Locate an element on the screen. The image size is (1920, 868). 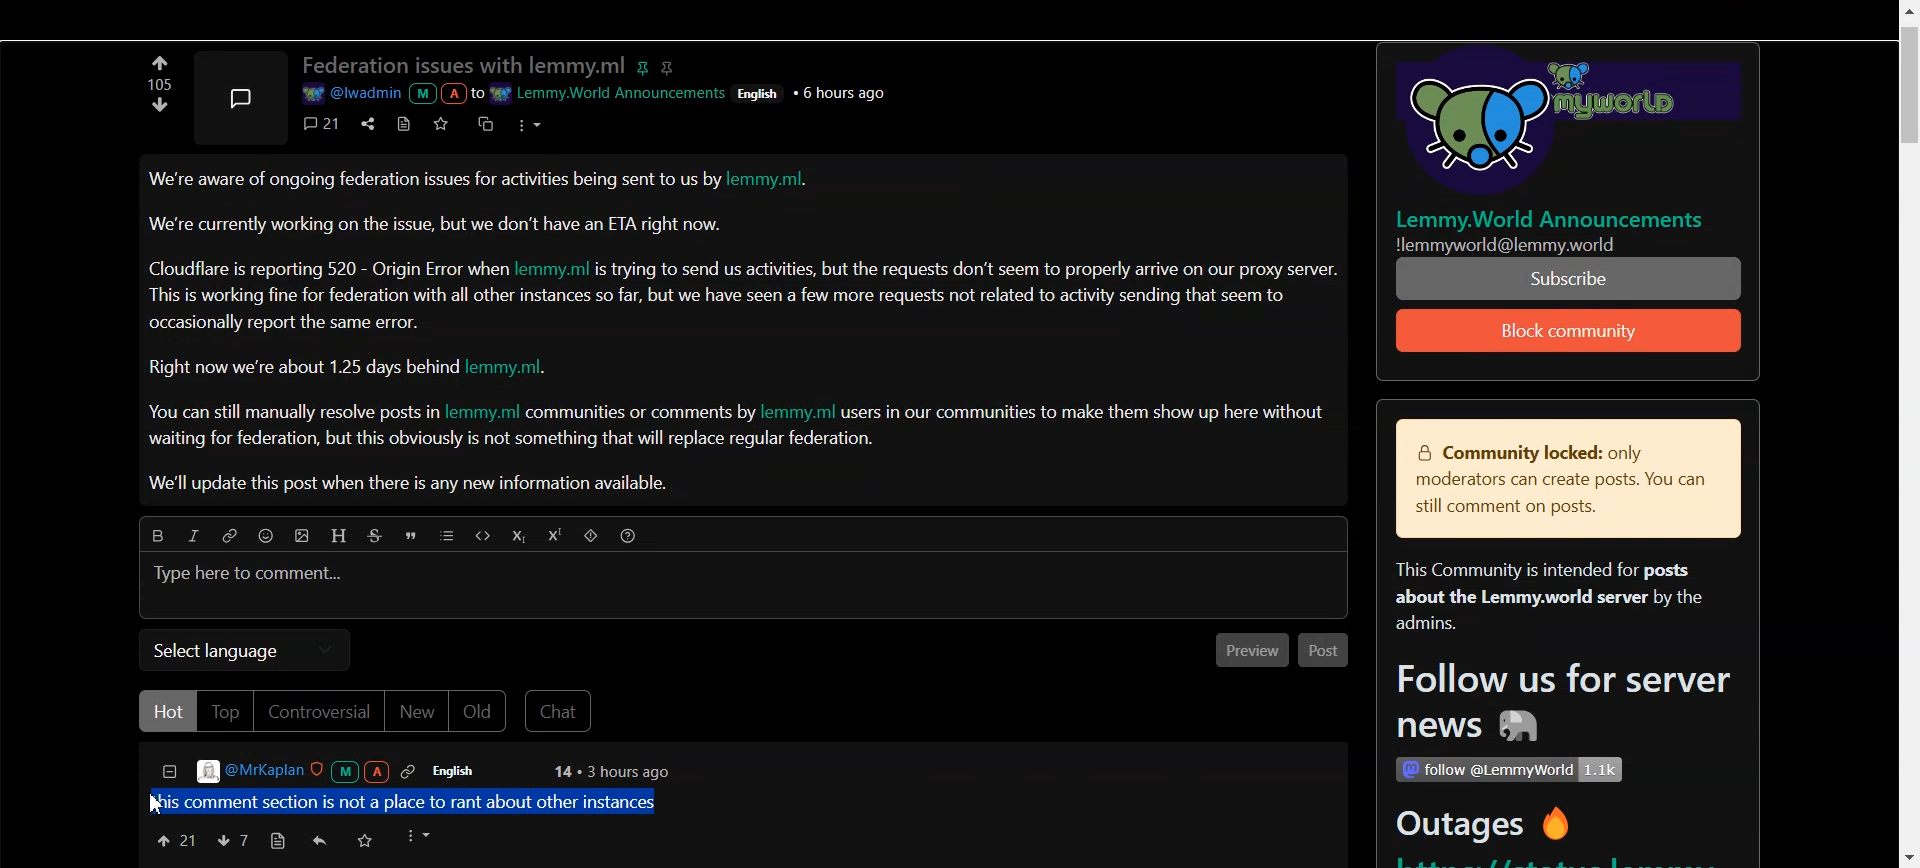
Controversial is located at coordinates (318, 712).